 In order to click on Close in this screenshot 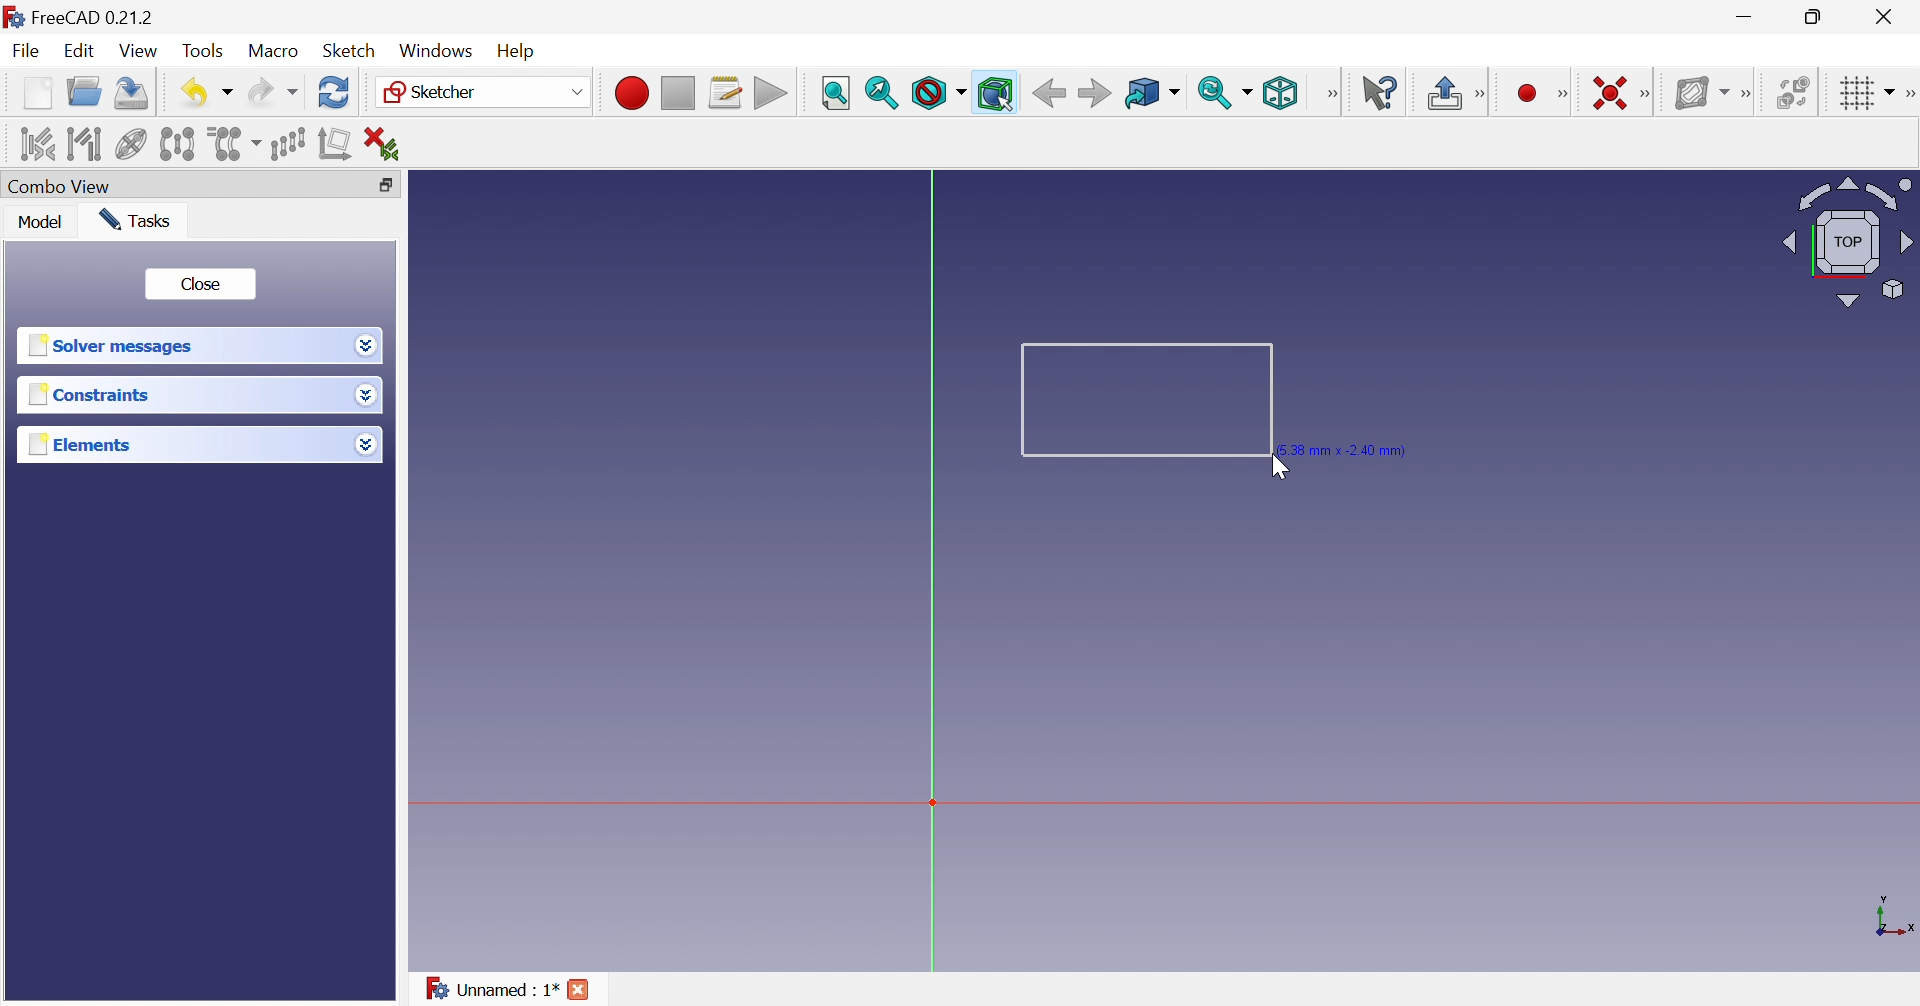, I will do `click(202, 285)`.